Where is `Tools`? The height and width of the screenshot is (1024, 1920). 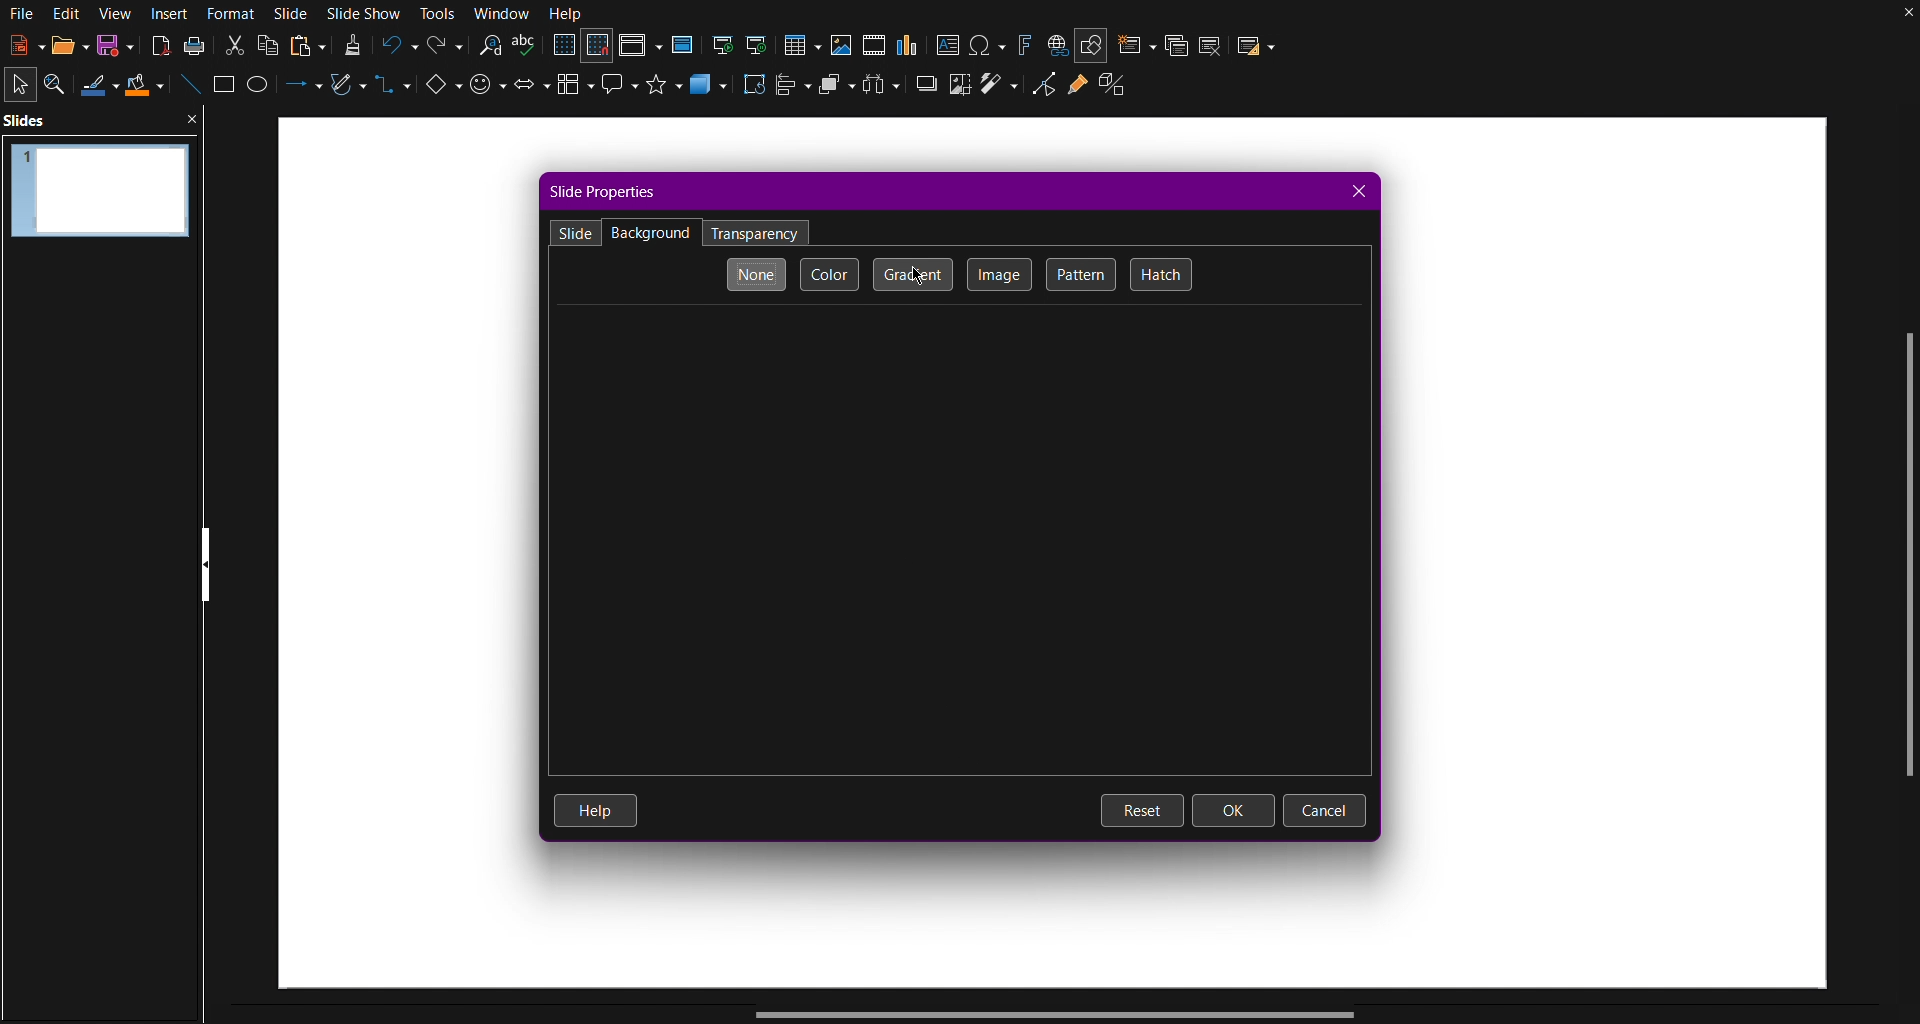 Tools is located at coordinates (440, 14).